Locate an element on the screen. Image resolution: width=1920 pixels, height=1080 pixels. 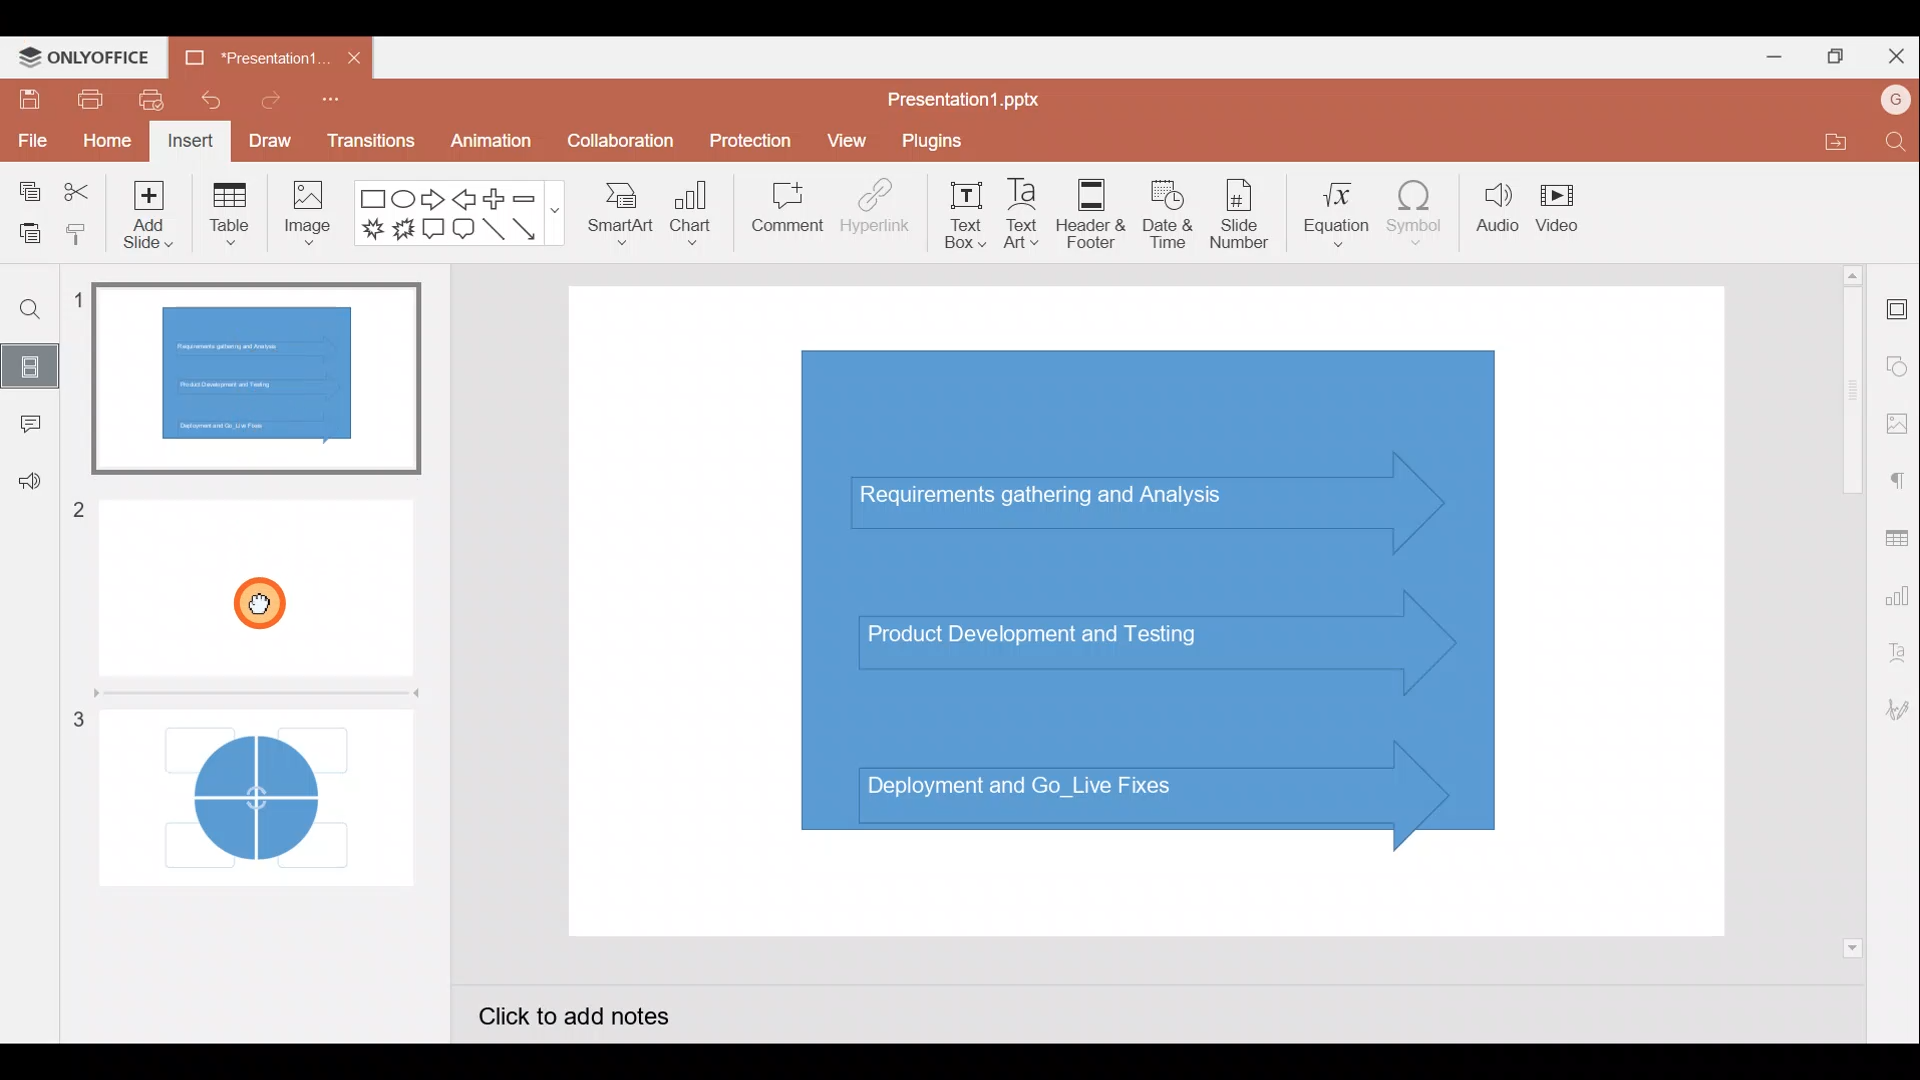
Signature settings is located at coordinates (1894, 710).